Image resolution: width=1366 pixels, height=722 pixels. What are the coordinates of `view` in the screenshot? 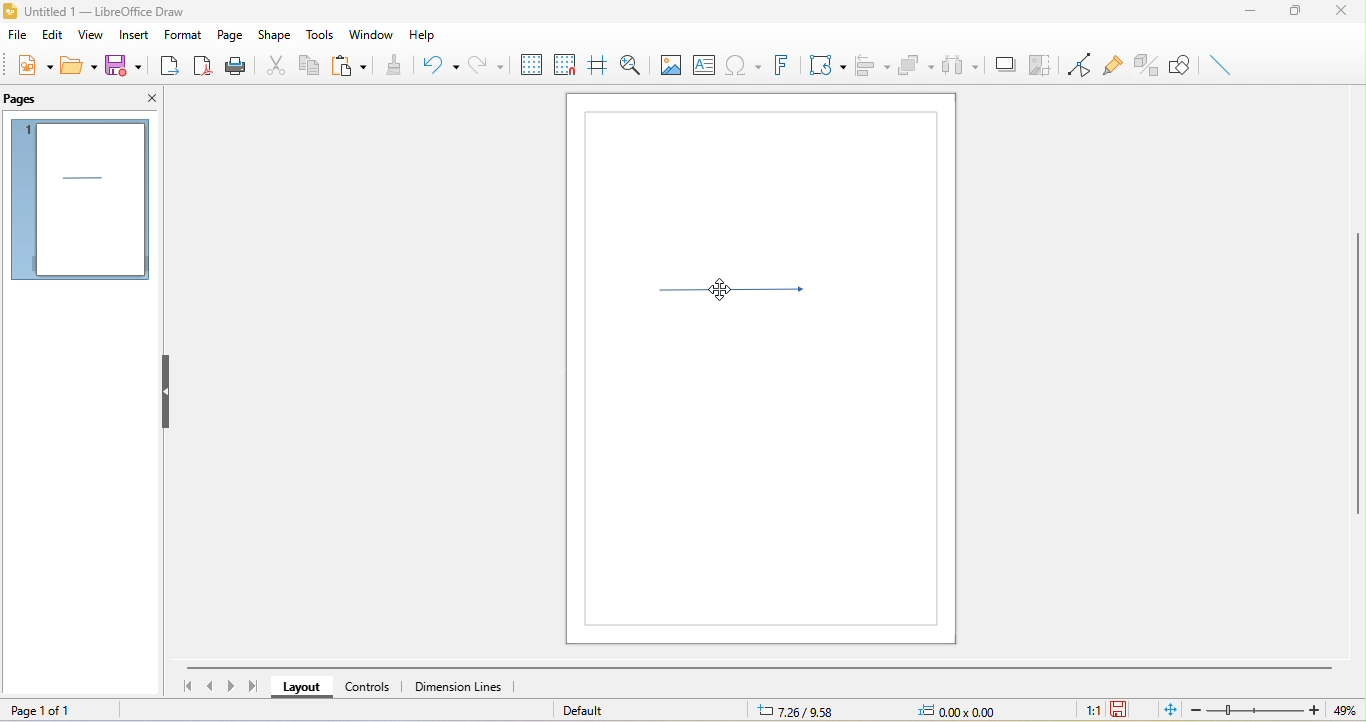 It's located at (88, 36).